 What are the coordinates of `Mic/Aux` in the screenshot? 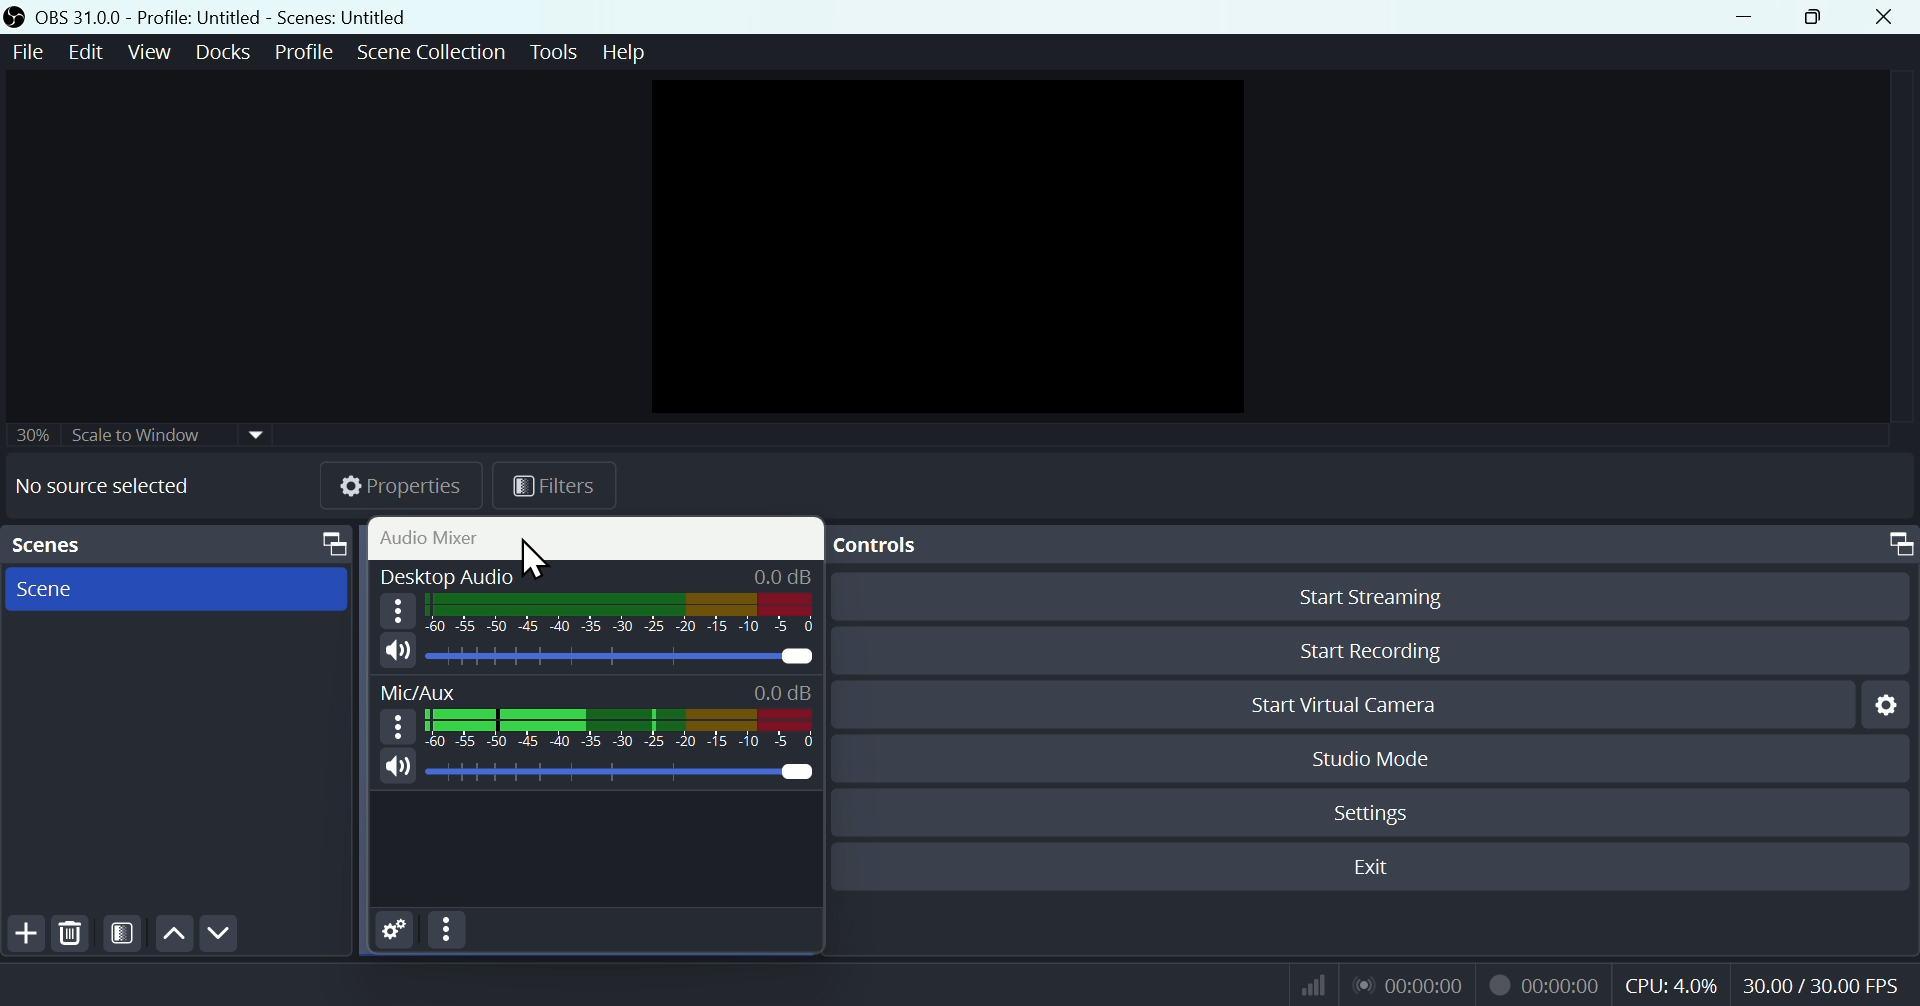 It's located at (420, 691).